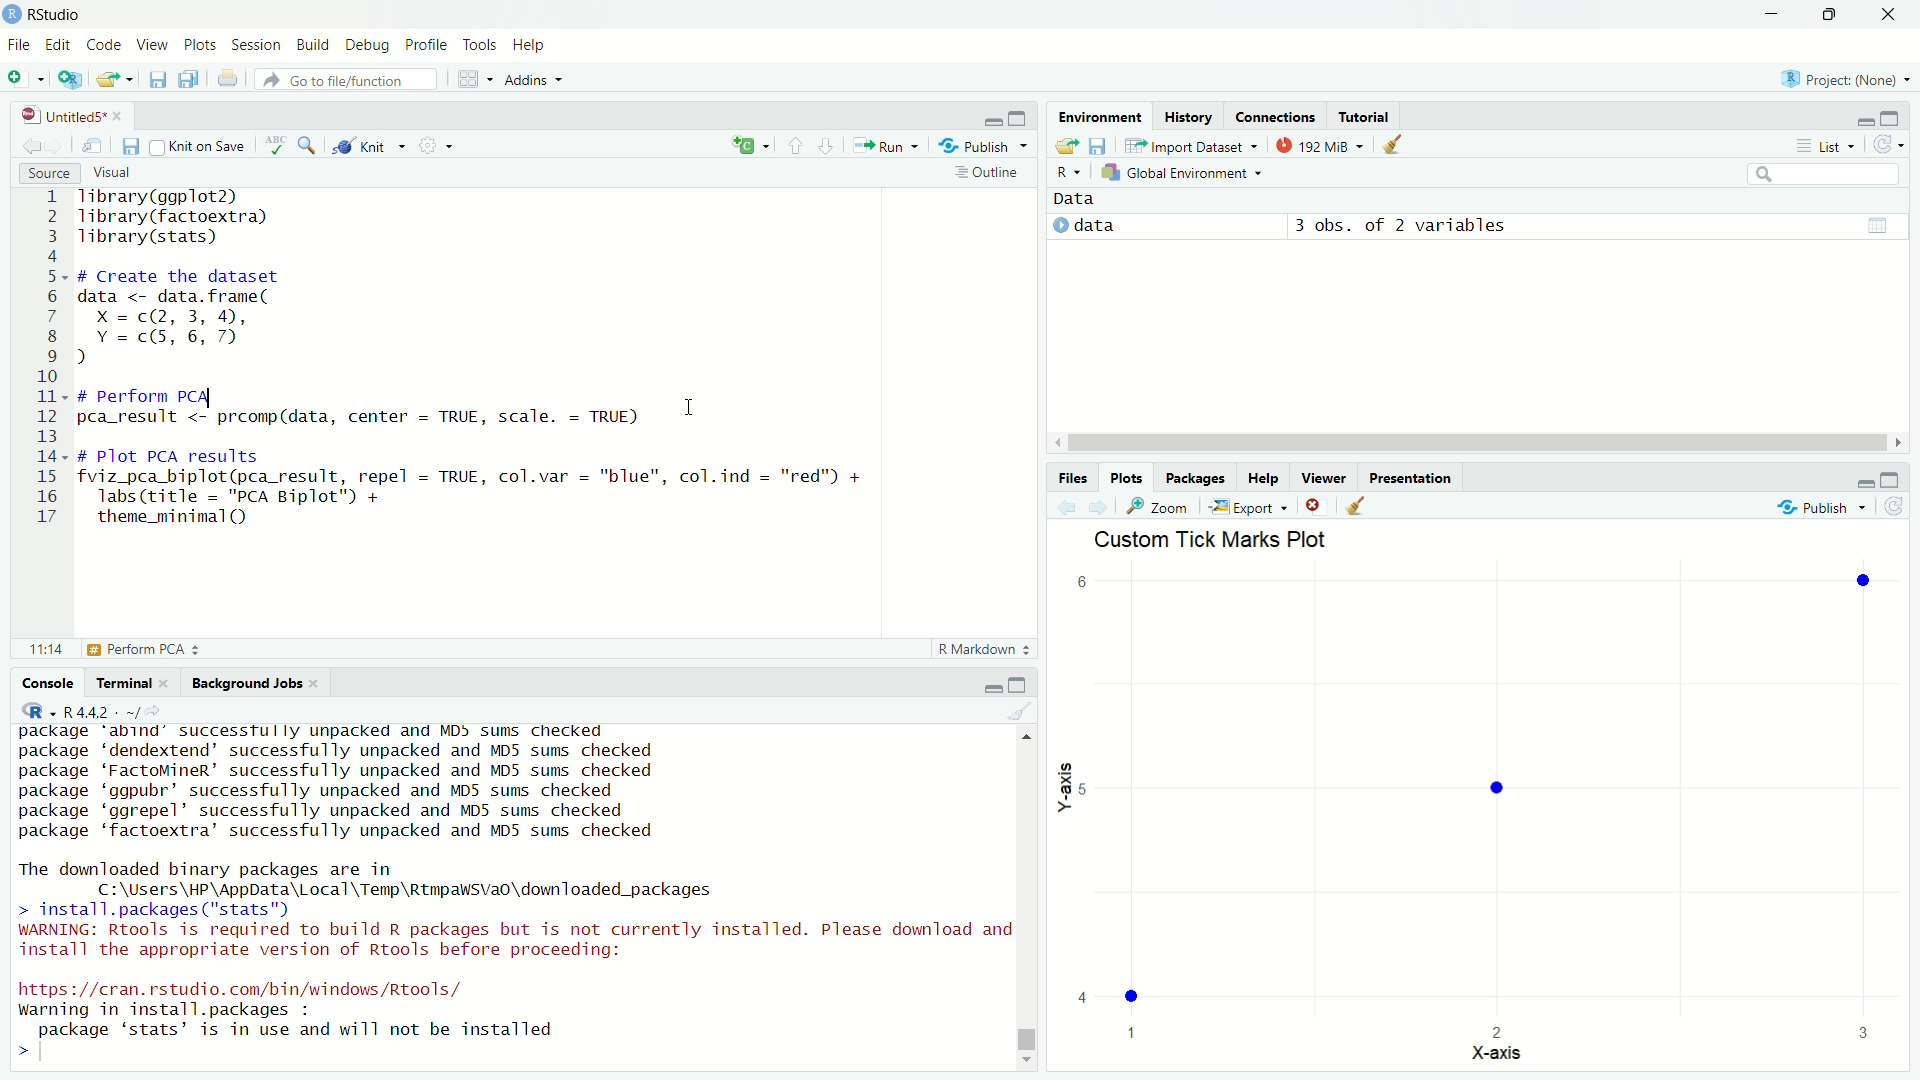  What do you see at coordinates (49, 683) in the screenshot?
I see `console` at bounding box center [49, 683].